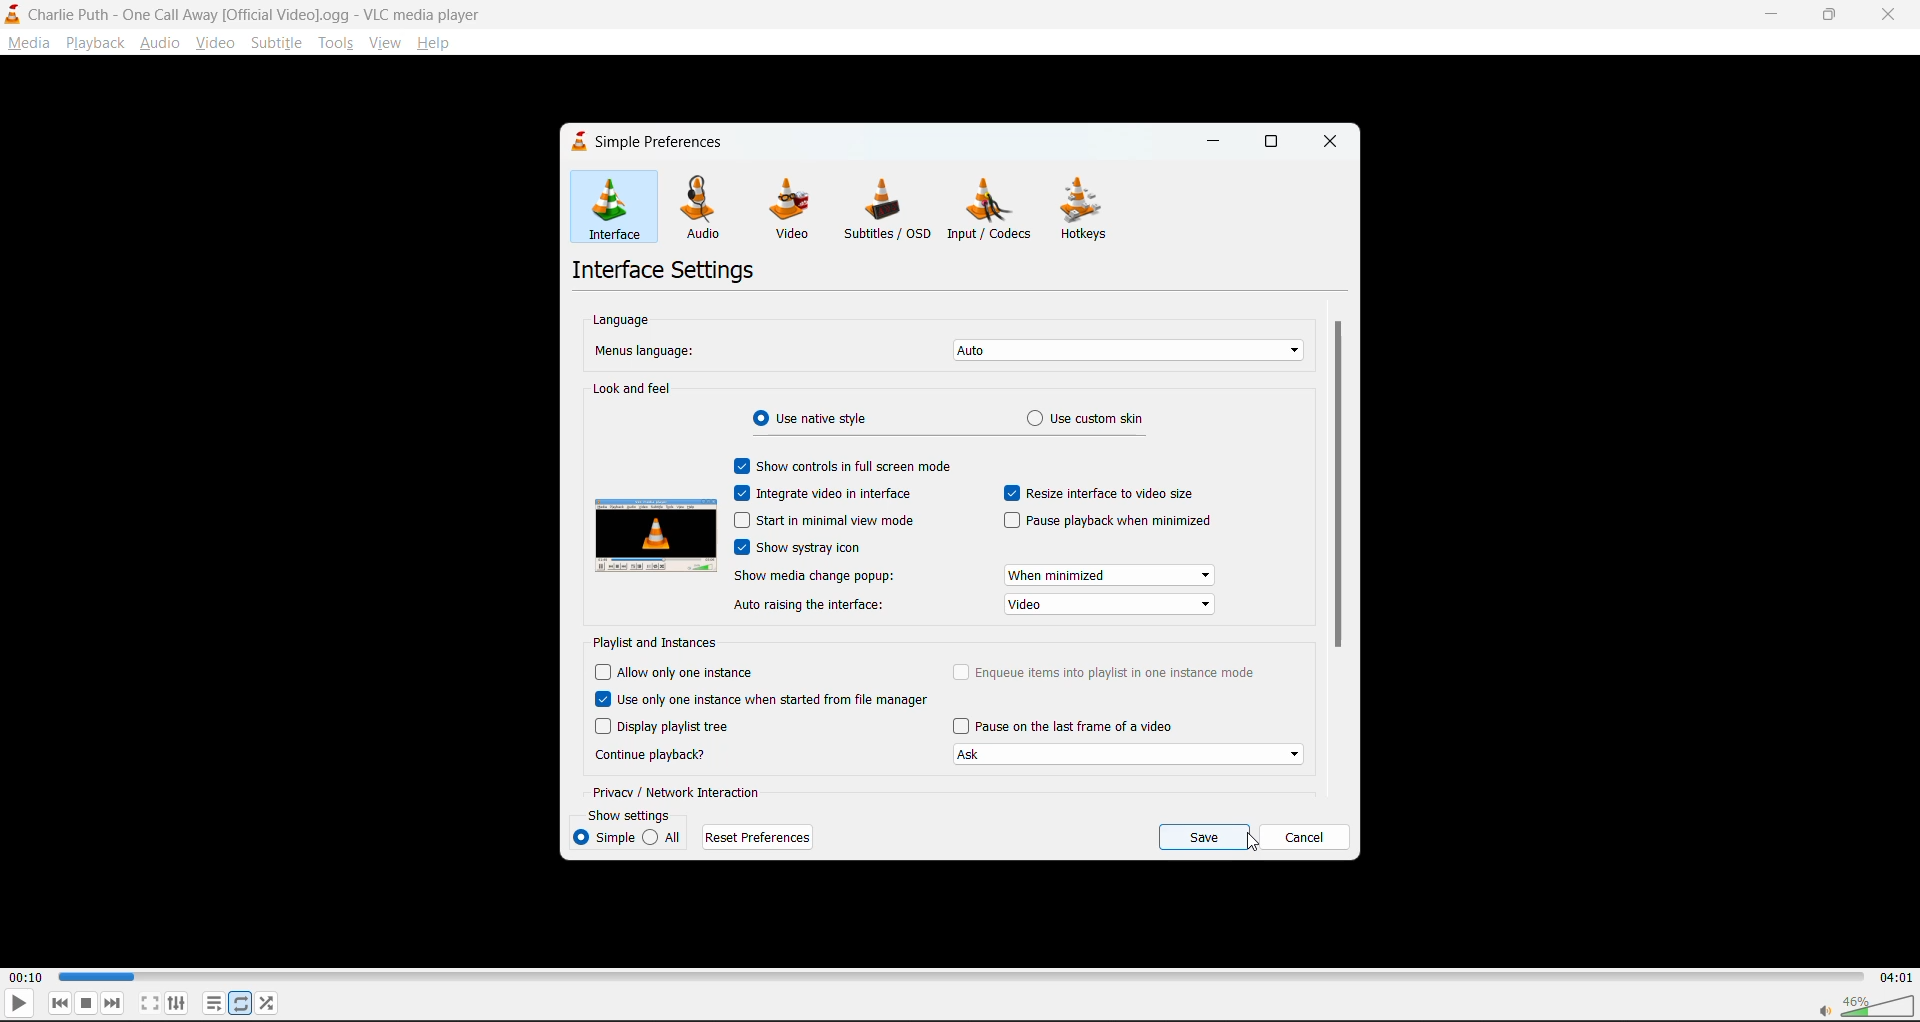 This screenshot has width=1920, height=1022. What do you see at coordinates (1894, 14) in the screenshot?
I see `close` at bounding box center [1894, 14].